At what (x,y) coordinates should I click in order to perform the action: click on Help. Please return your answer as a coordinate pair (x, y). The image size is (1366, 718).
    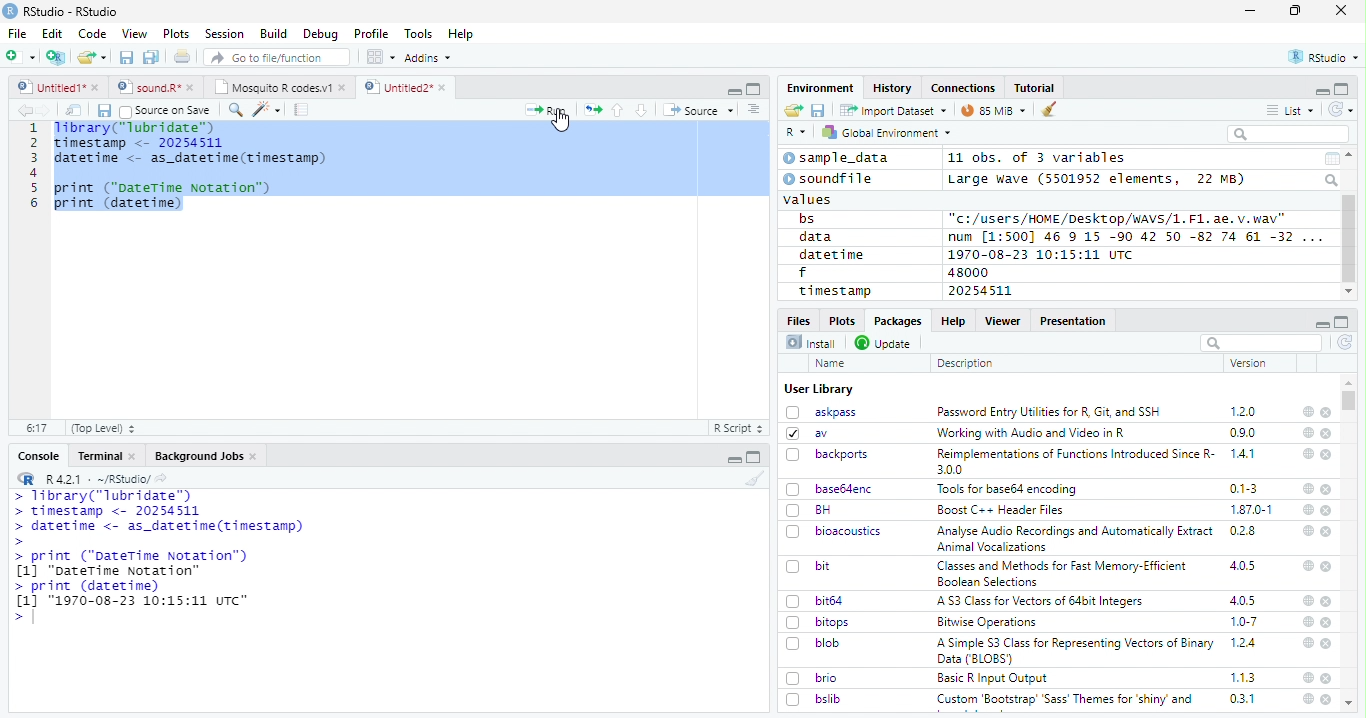
    Looking at the image, I should click on (461, 35).